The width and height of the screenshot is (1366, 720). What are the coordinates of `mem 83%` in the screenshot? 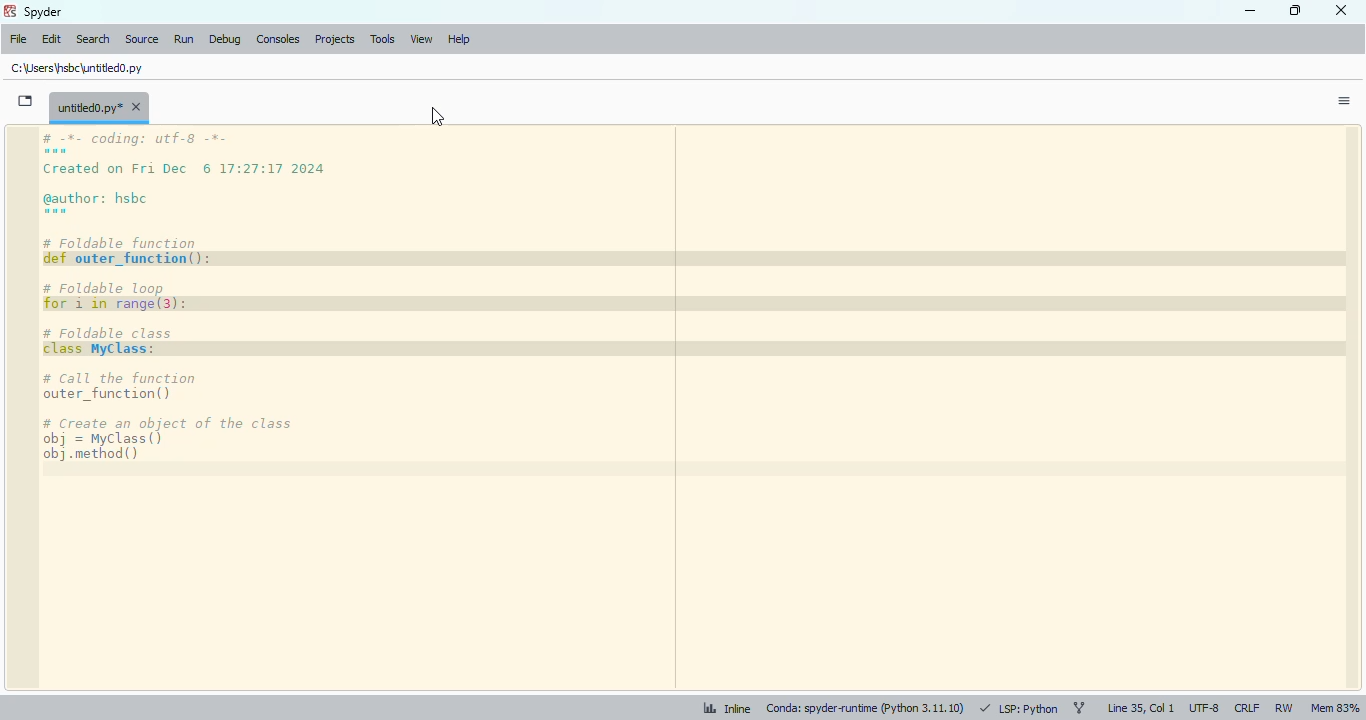 It's located at (1335, 708).